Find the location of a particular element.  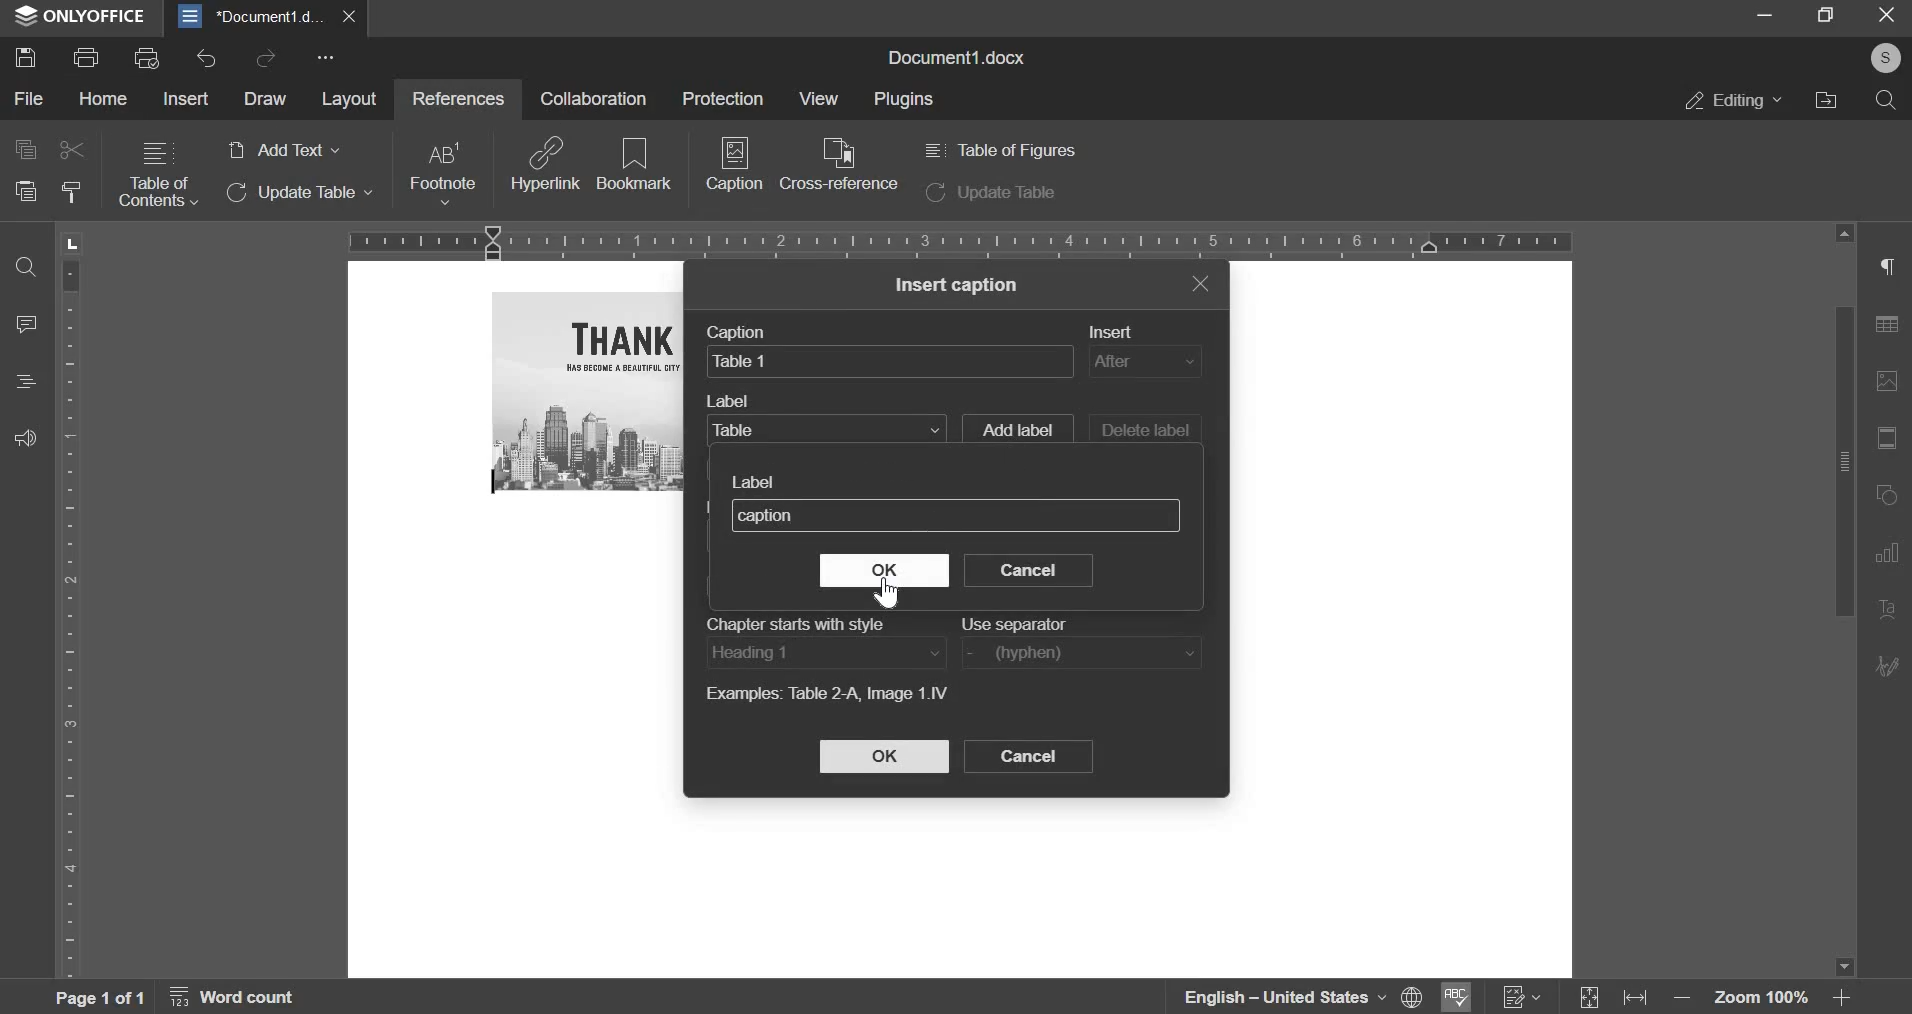

protection is located at coordinates (722, 97).